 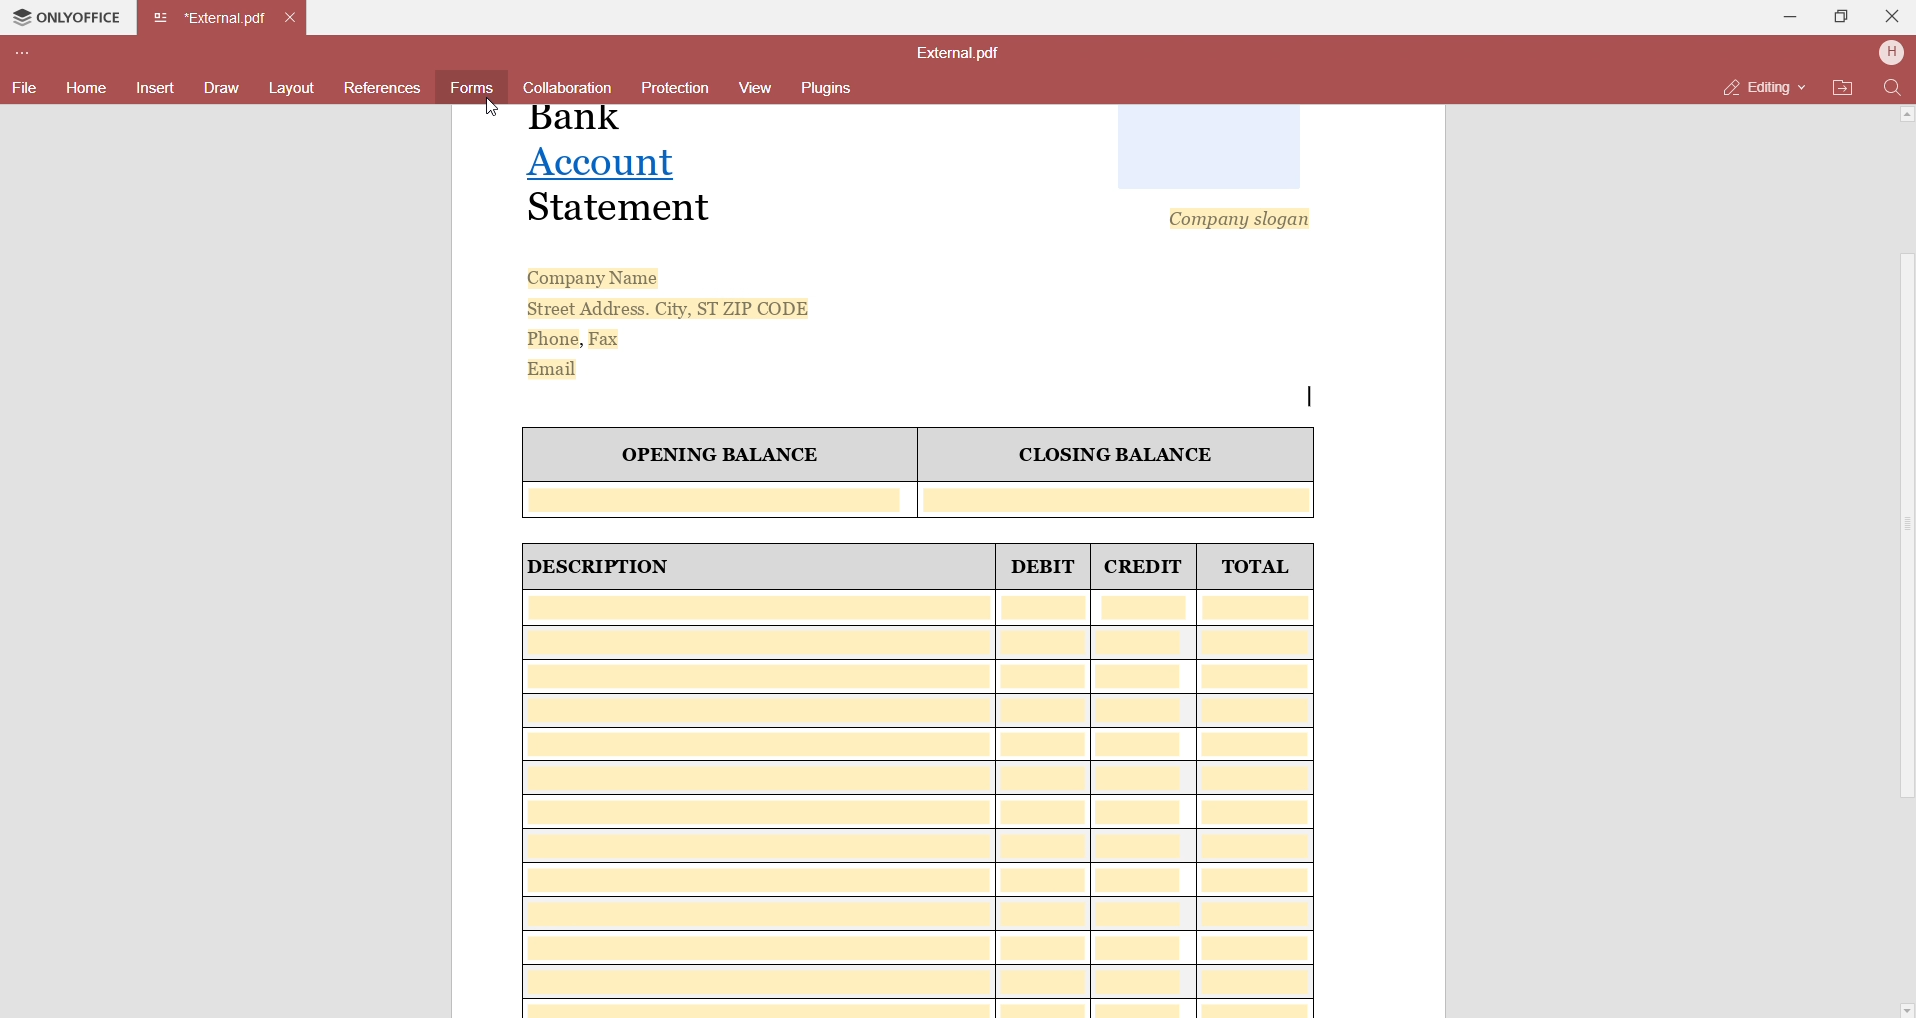 I want to click on Customize toolbar, so click(x=27, y=51).